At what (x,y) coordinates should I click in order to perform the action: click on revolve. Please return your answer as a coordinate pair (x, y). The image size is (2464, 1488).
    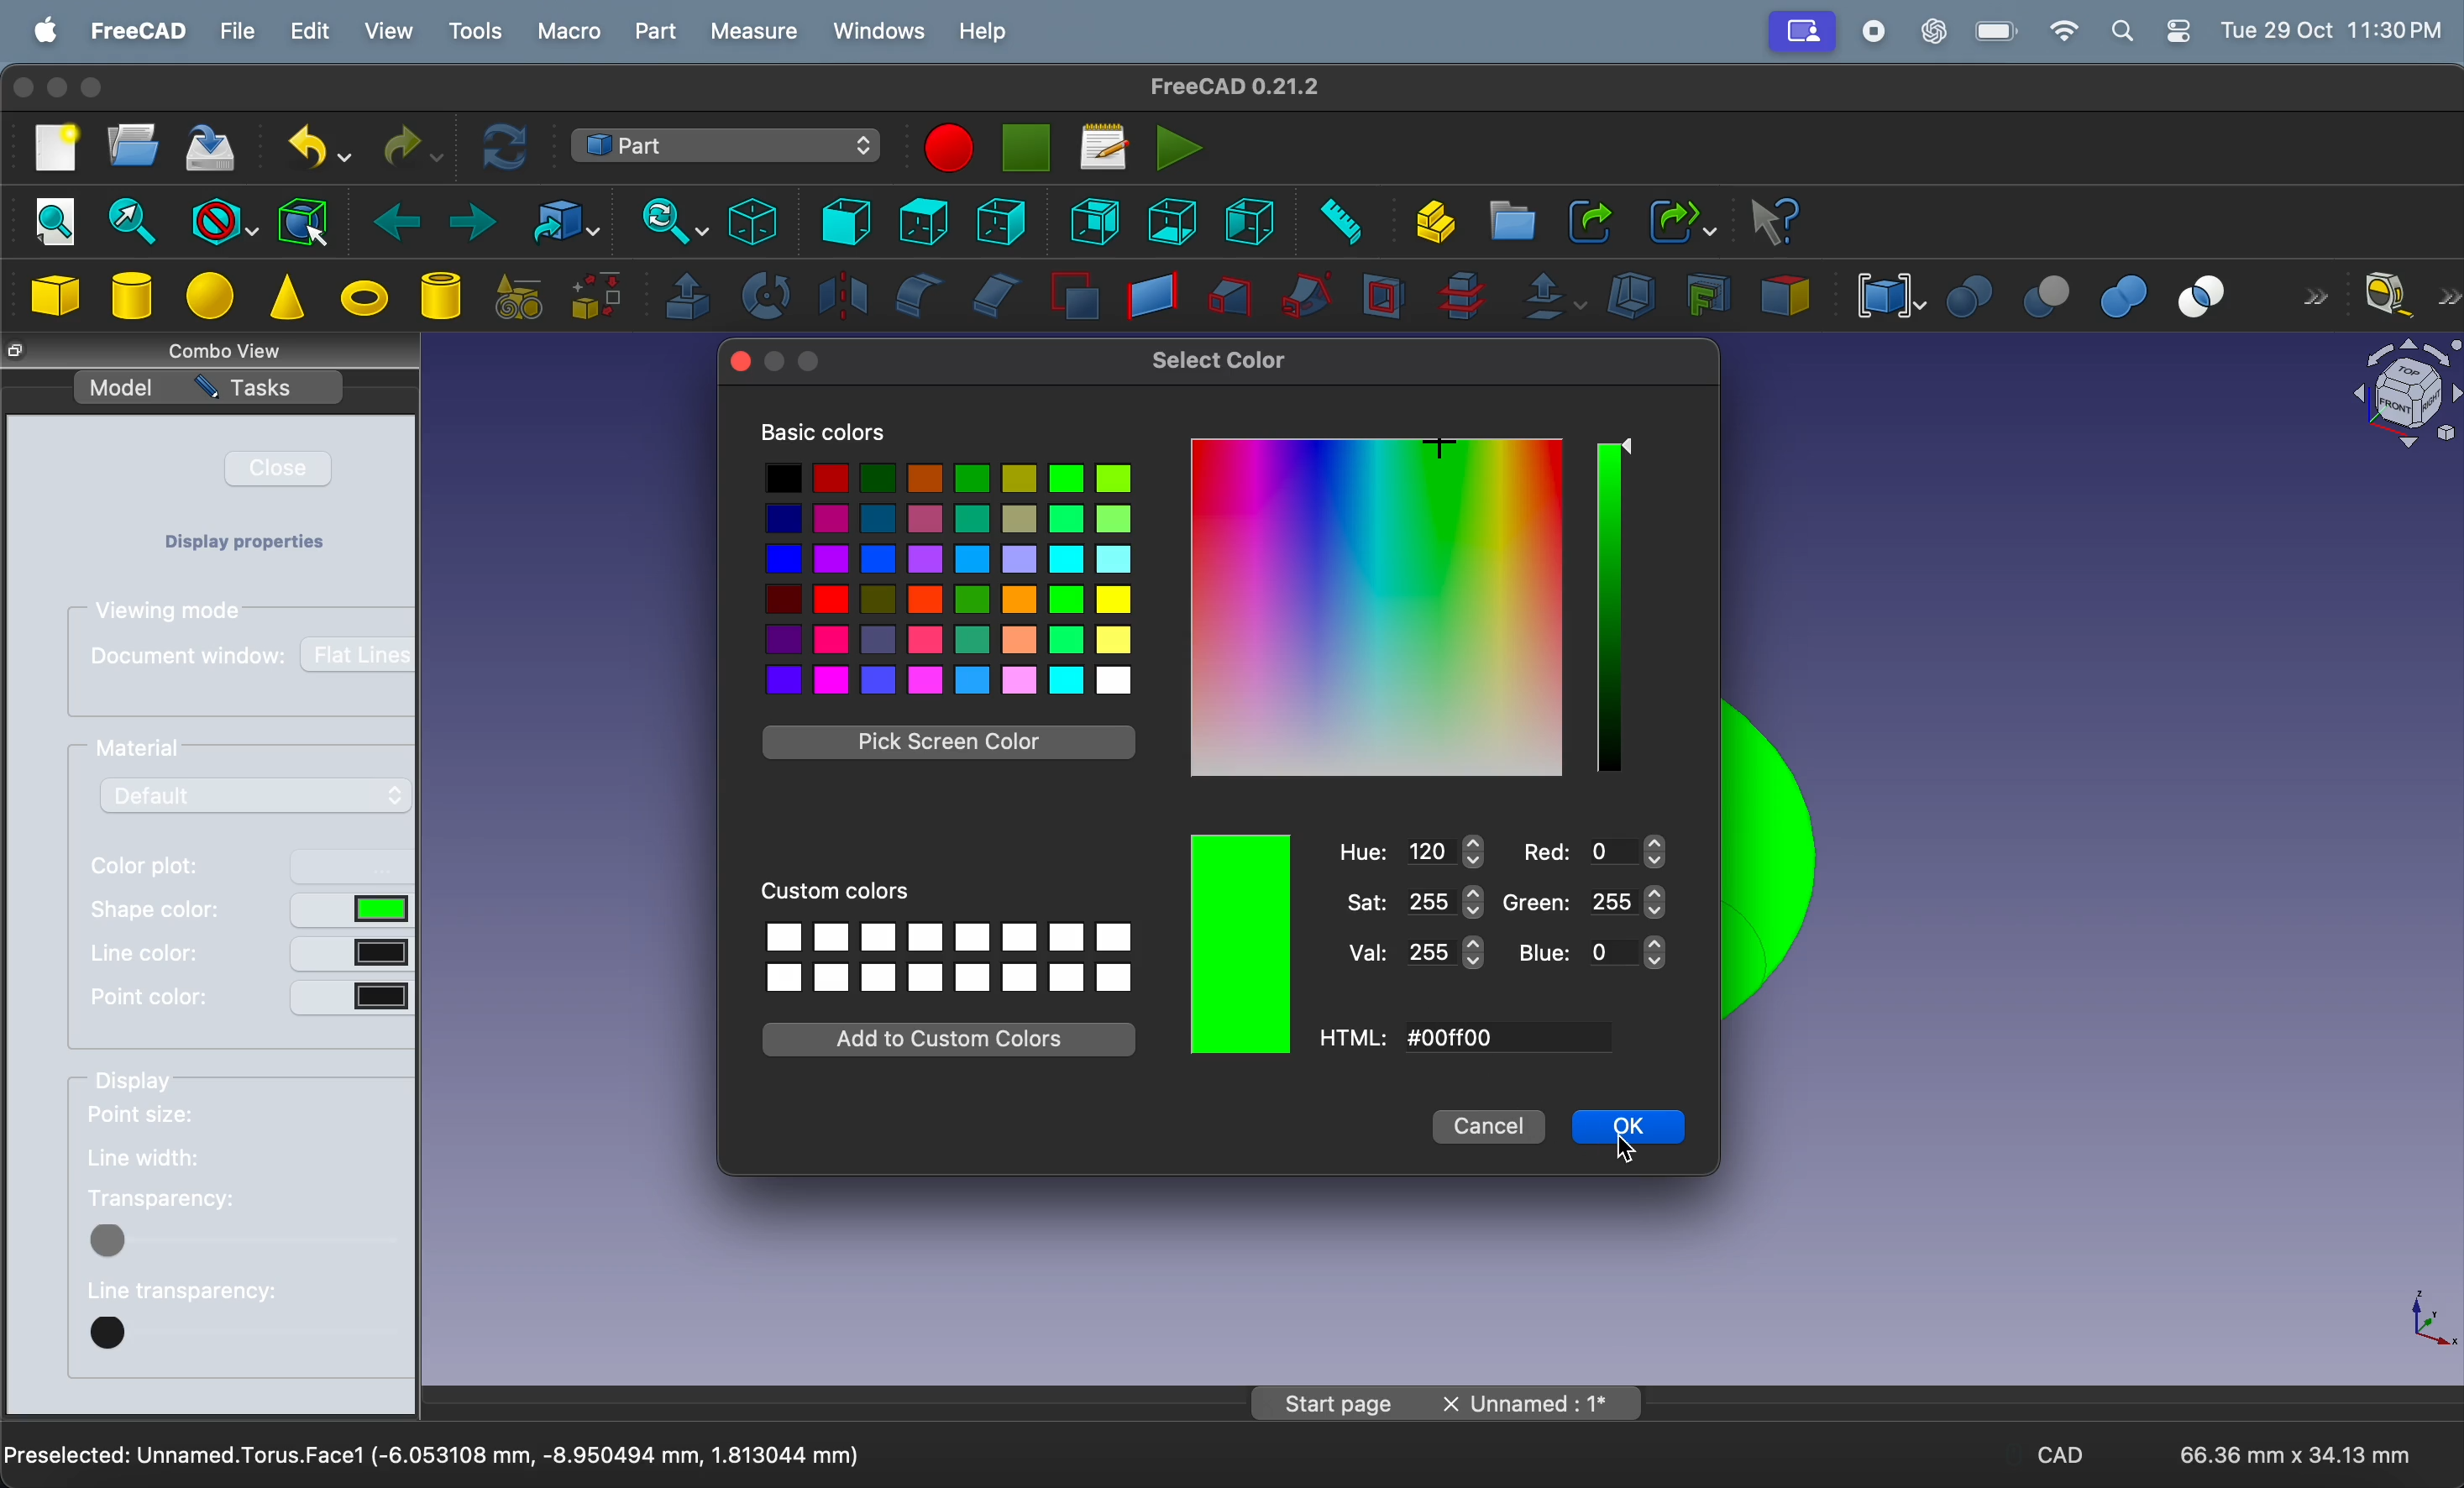
    Looking at the image, I should click on (765, 297).